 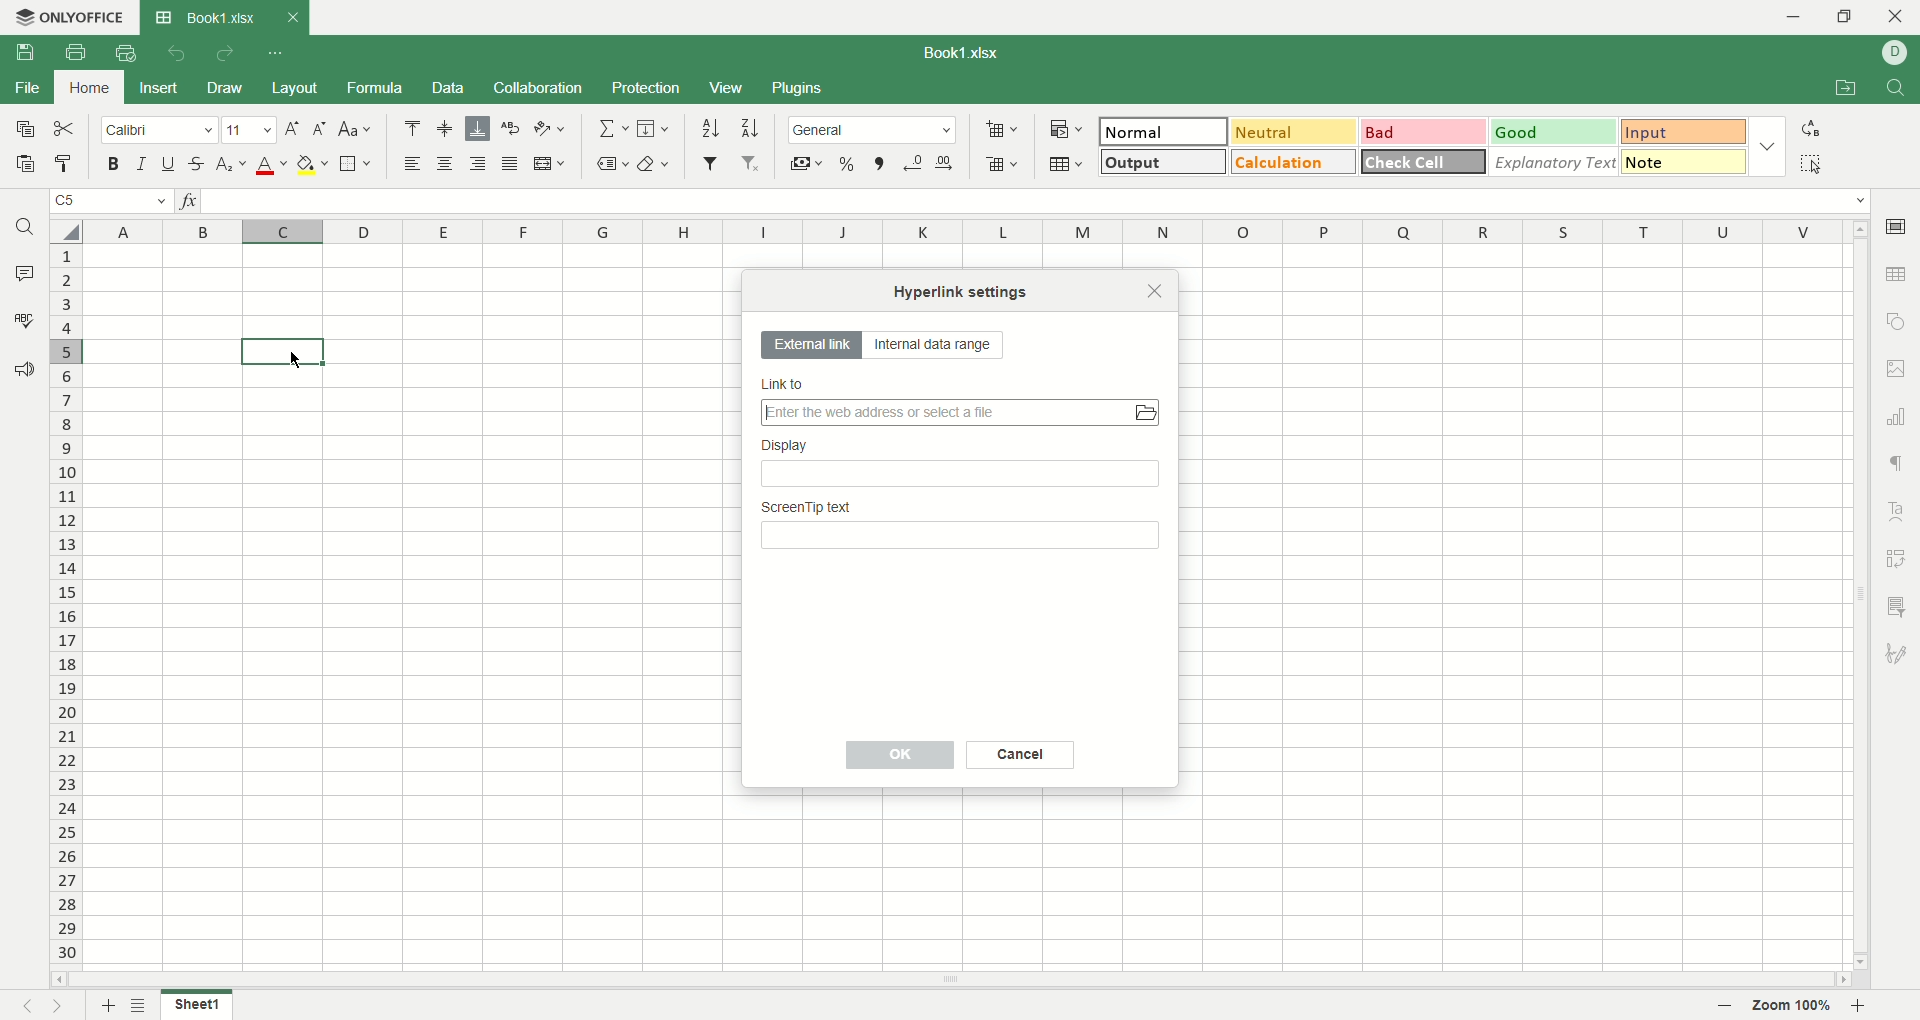 What do you see at coordinates (167, 164) in the screenshot?
I see `underline` at bounding box center [167, 164].